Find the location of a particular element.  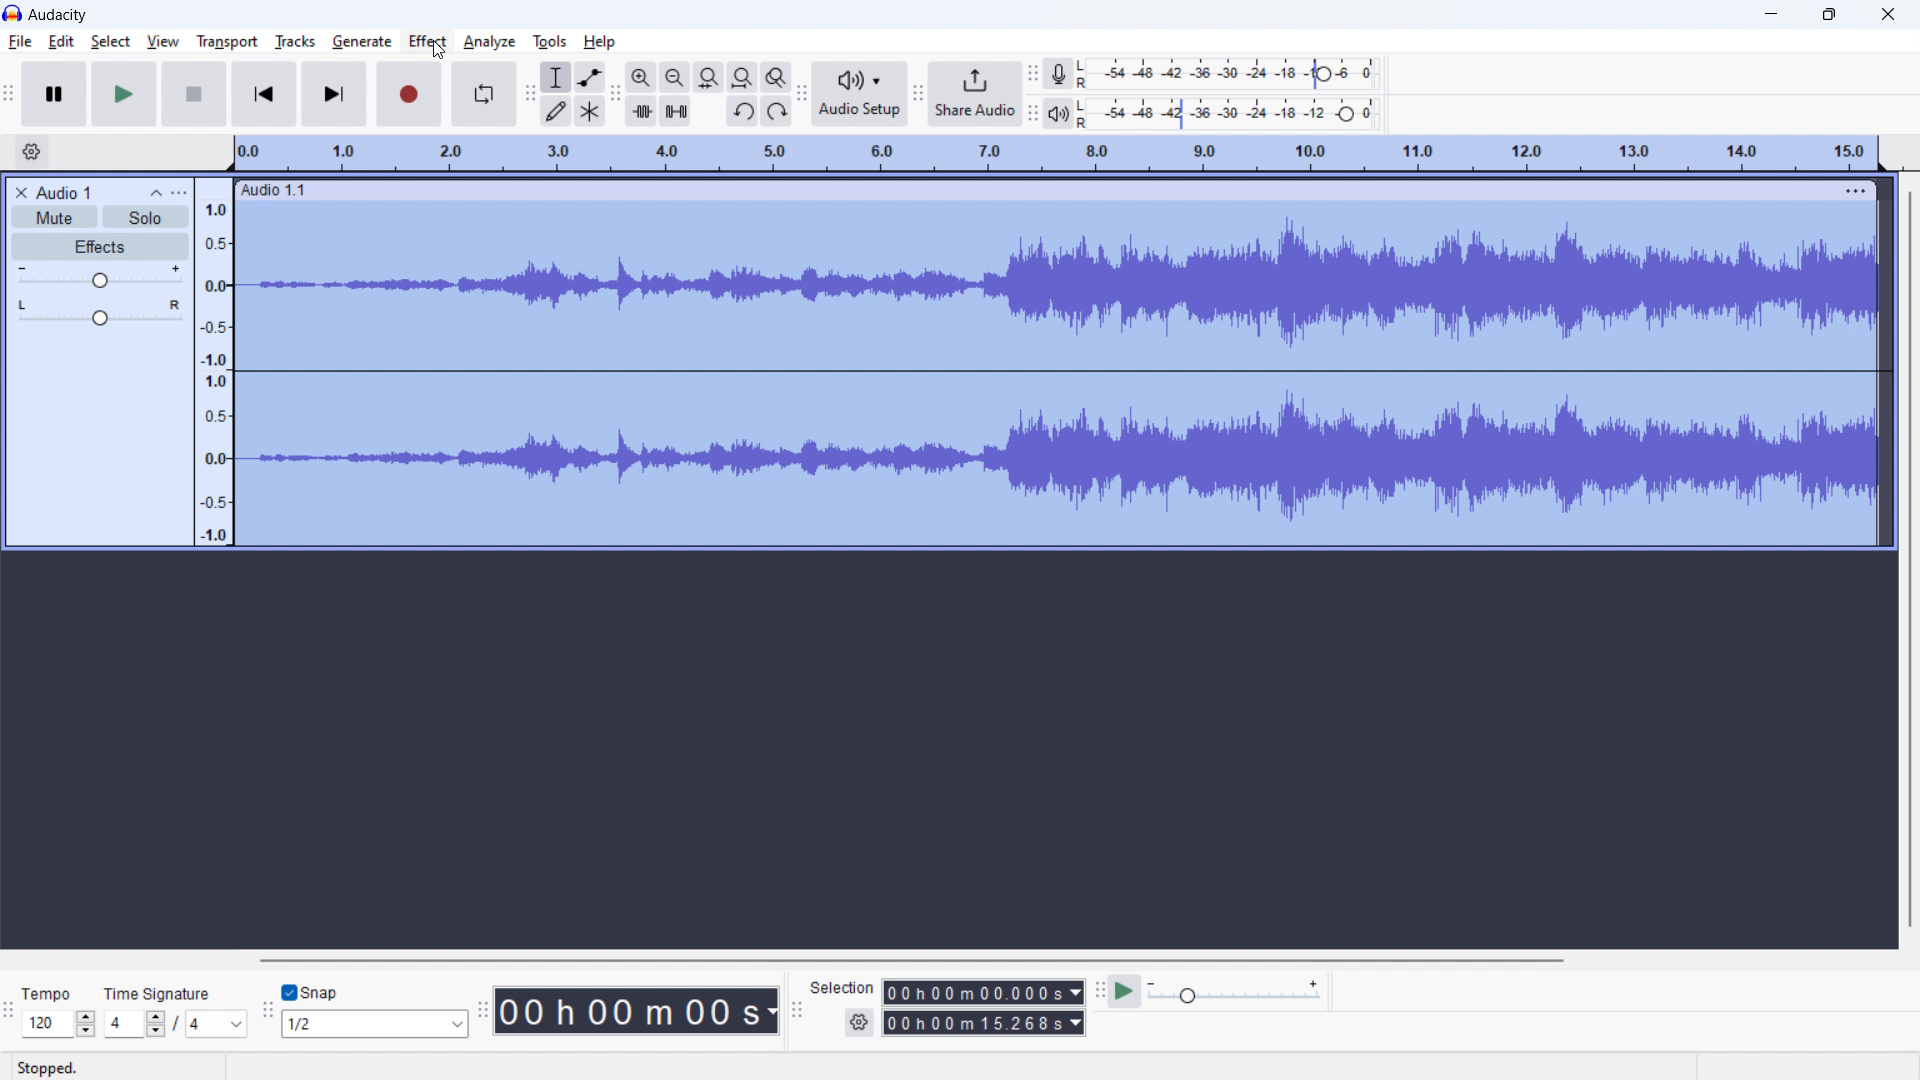

stop is located at coordinates (194, 94).